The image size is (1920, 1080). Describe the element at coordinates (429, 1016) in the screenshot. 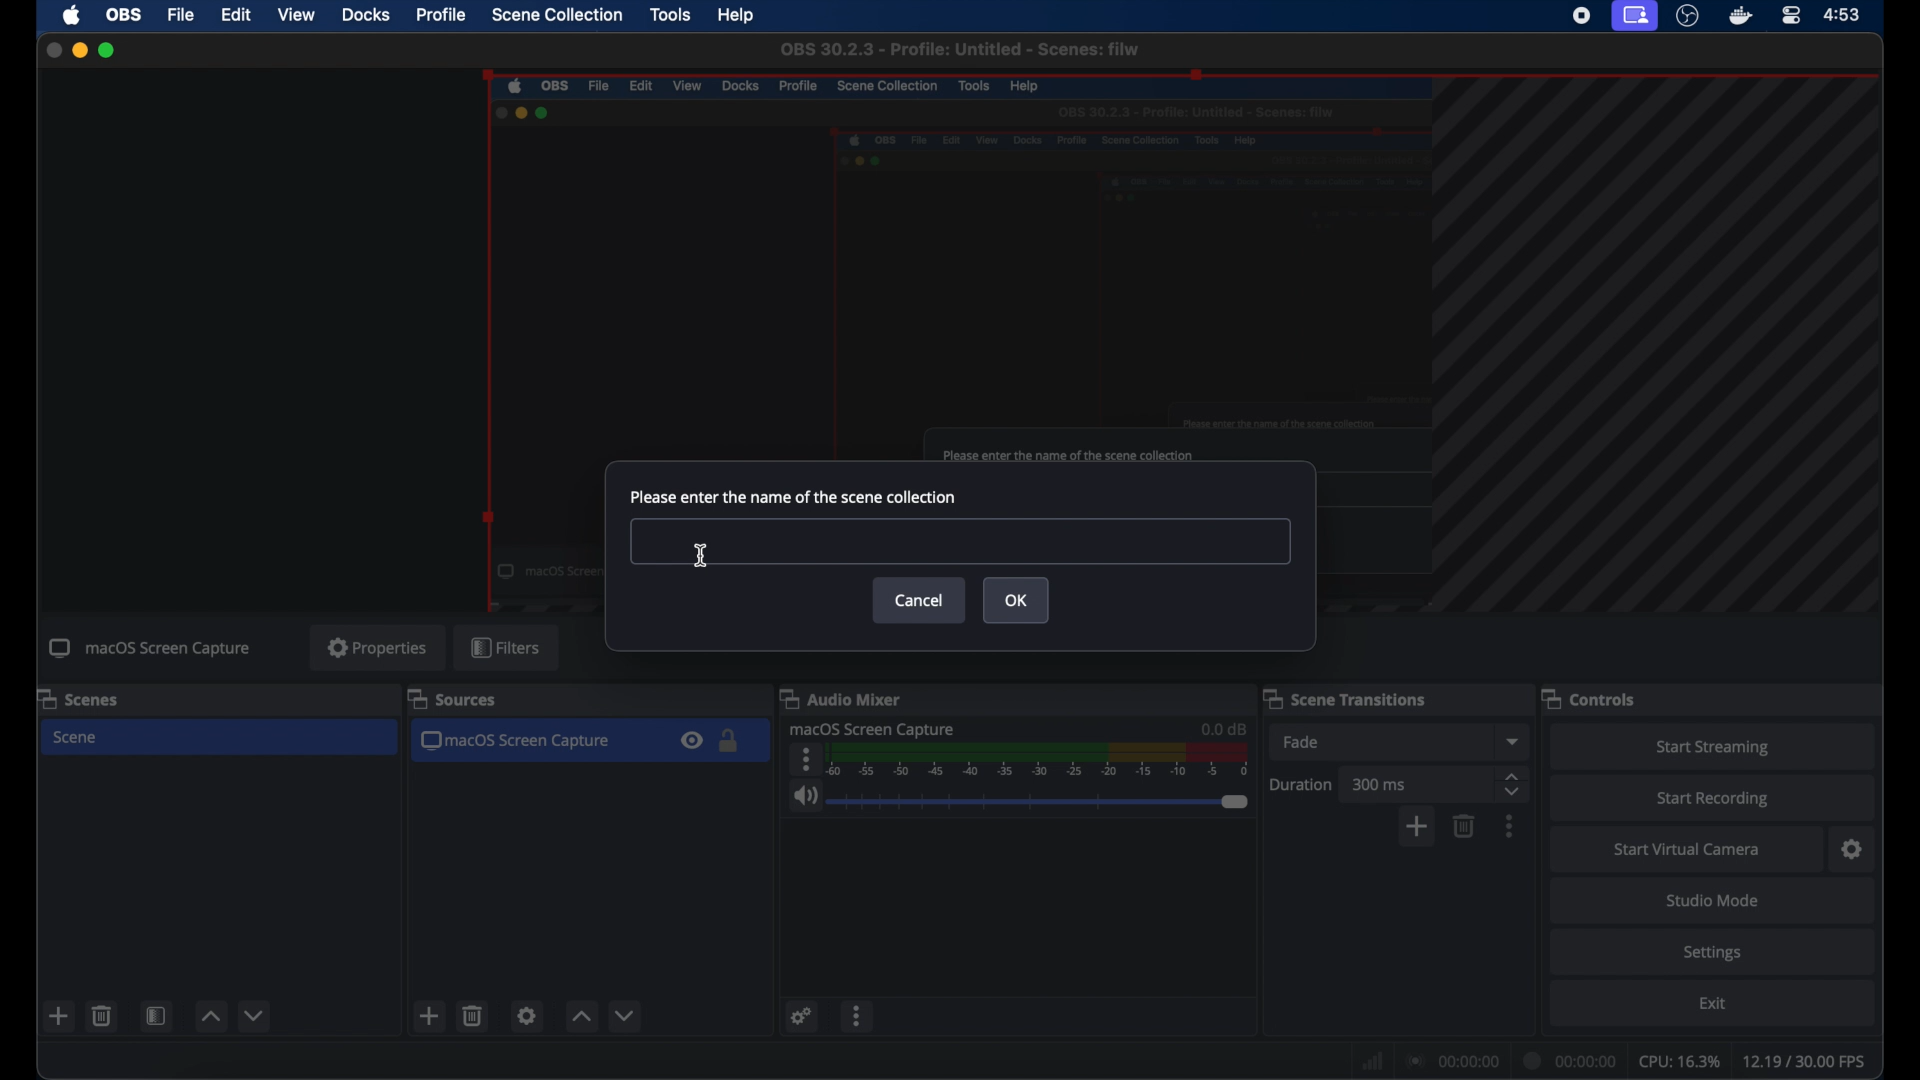

I see `add scene` at that location.